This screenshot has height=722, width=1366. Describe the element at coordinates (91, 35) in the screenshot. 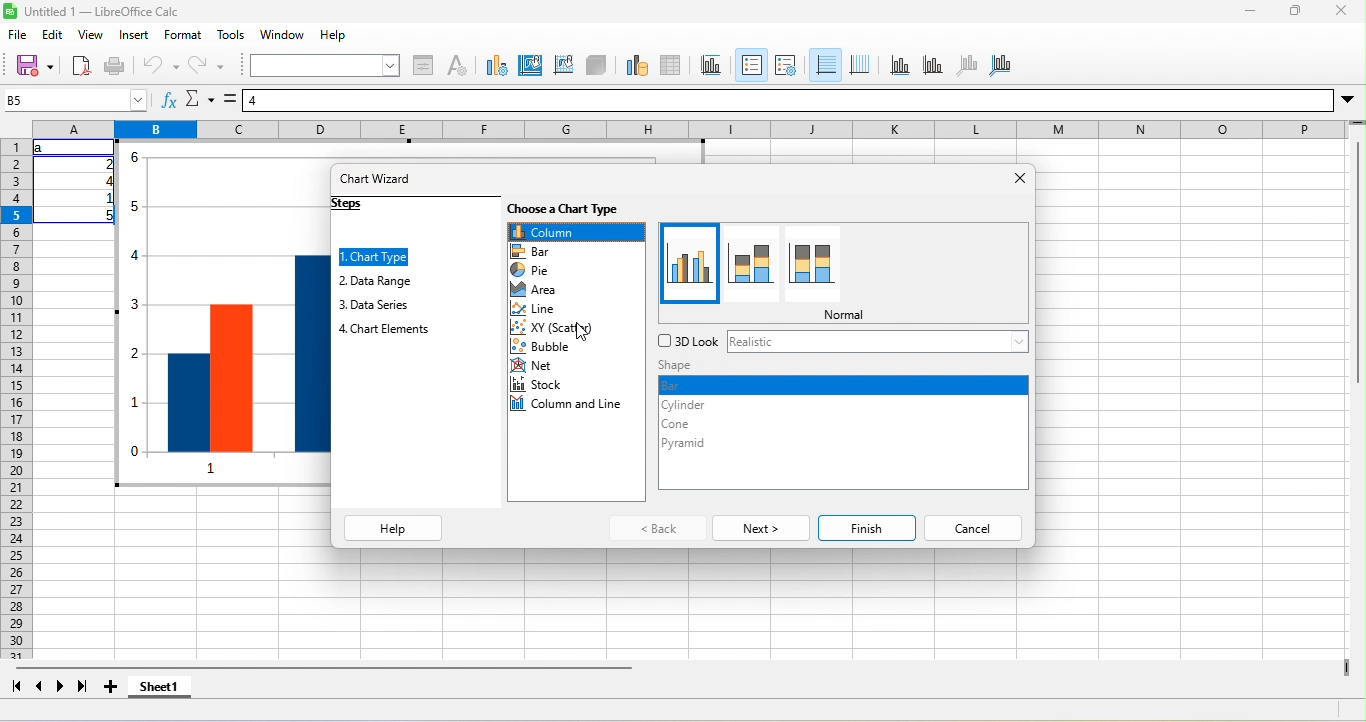

I see `view` at that location.